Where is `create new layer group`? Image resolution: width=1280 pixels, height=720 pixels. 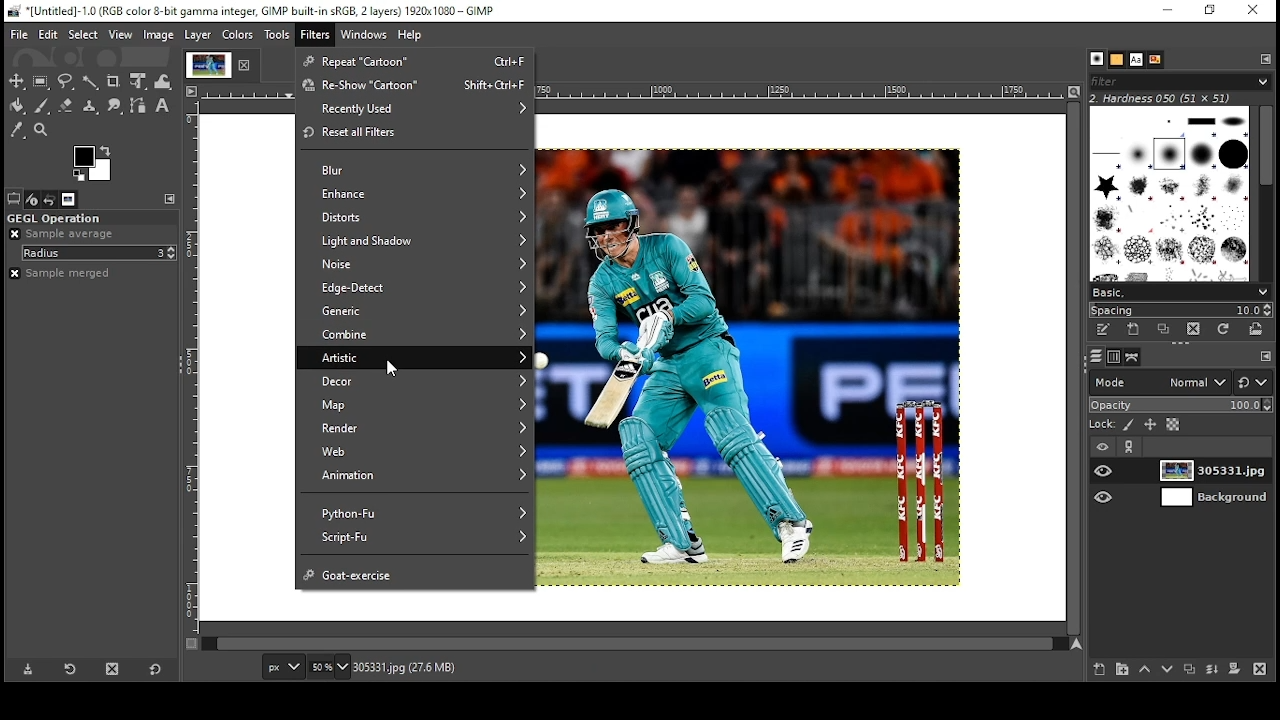 create new layer group is located at coordinates (1121, 669).